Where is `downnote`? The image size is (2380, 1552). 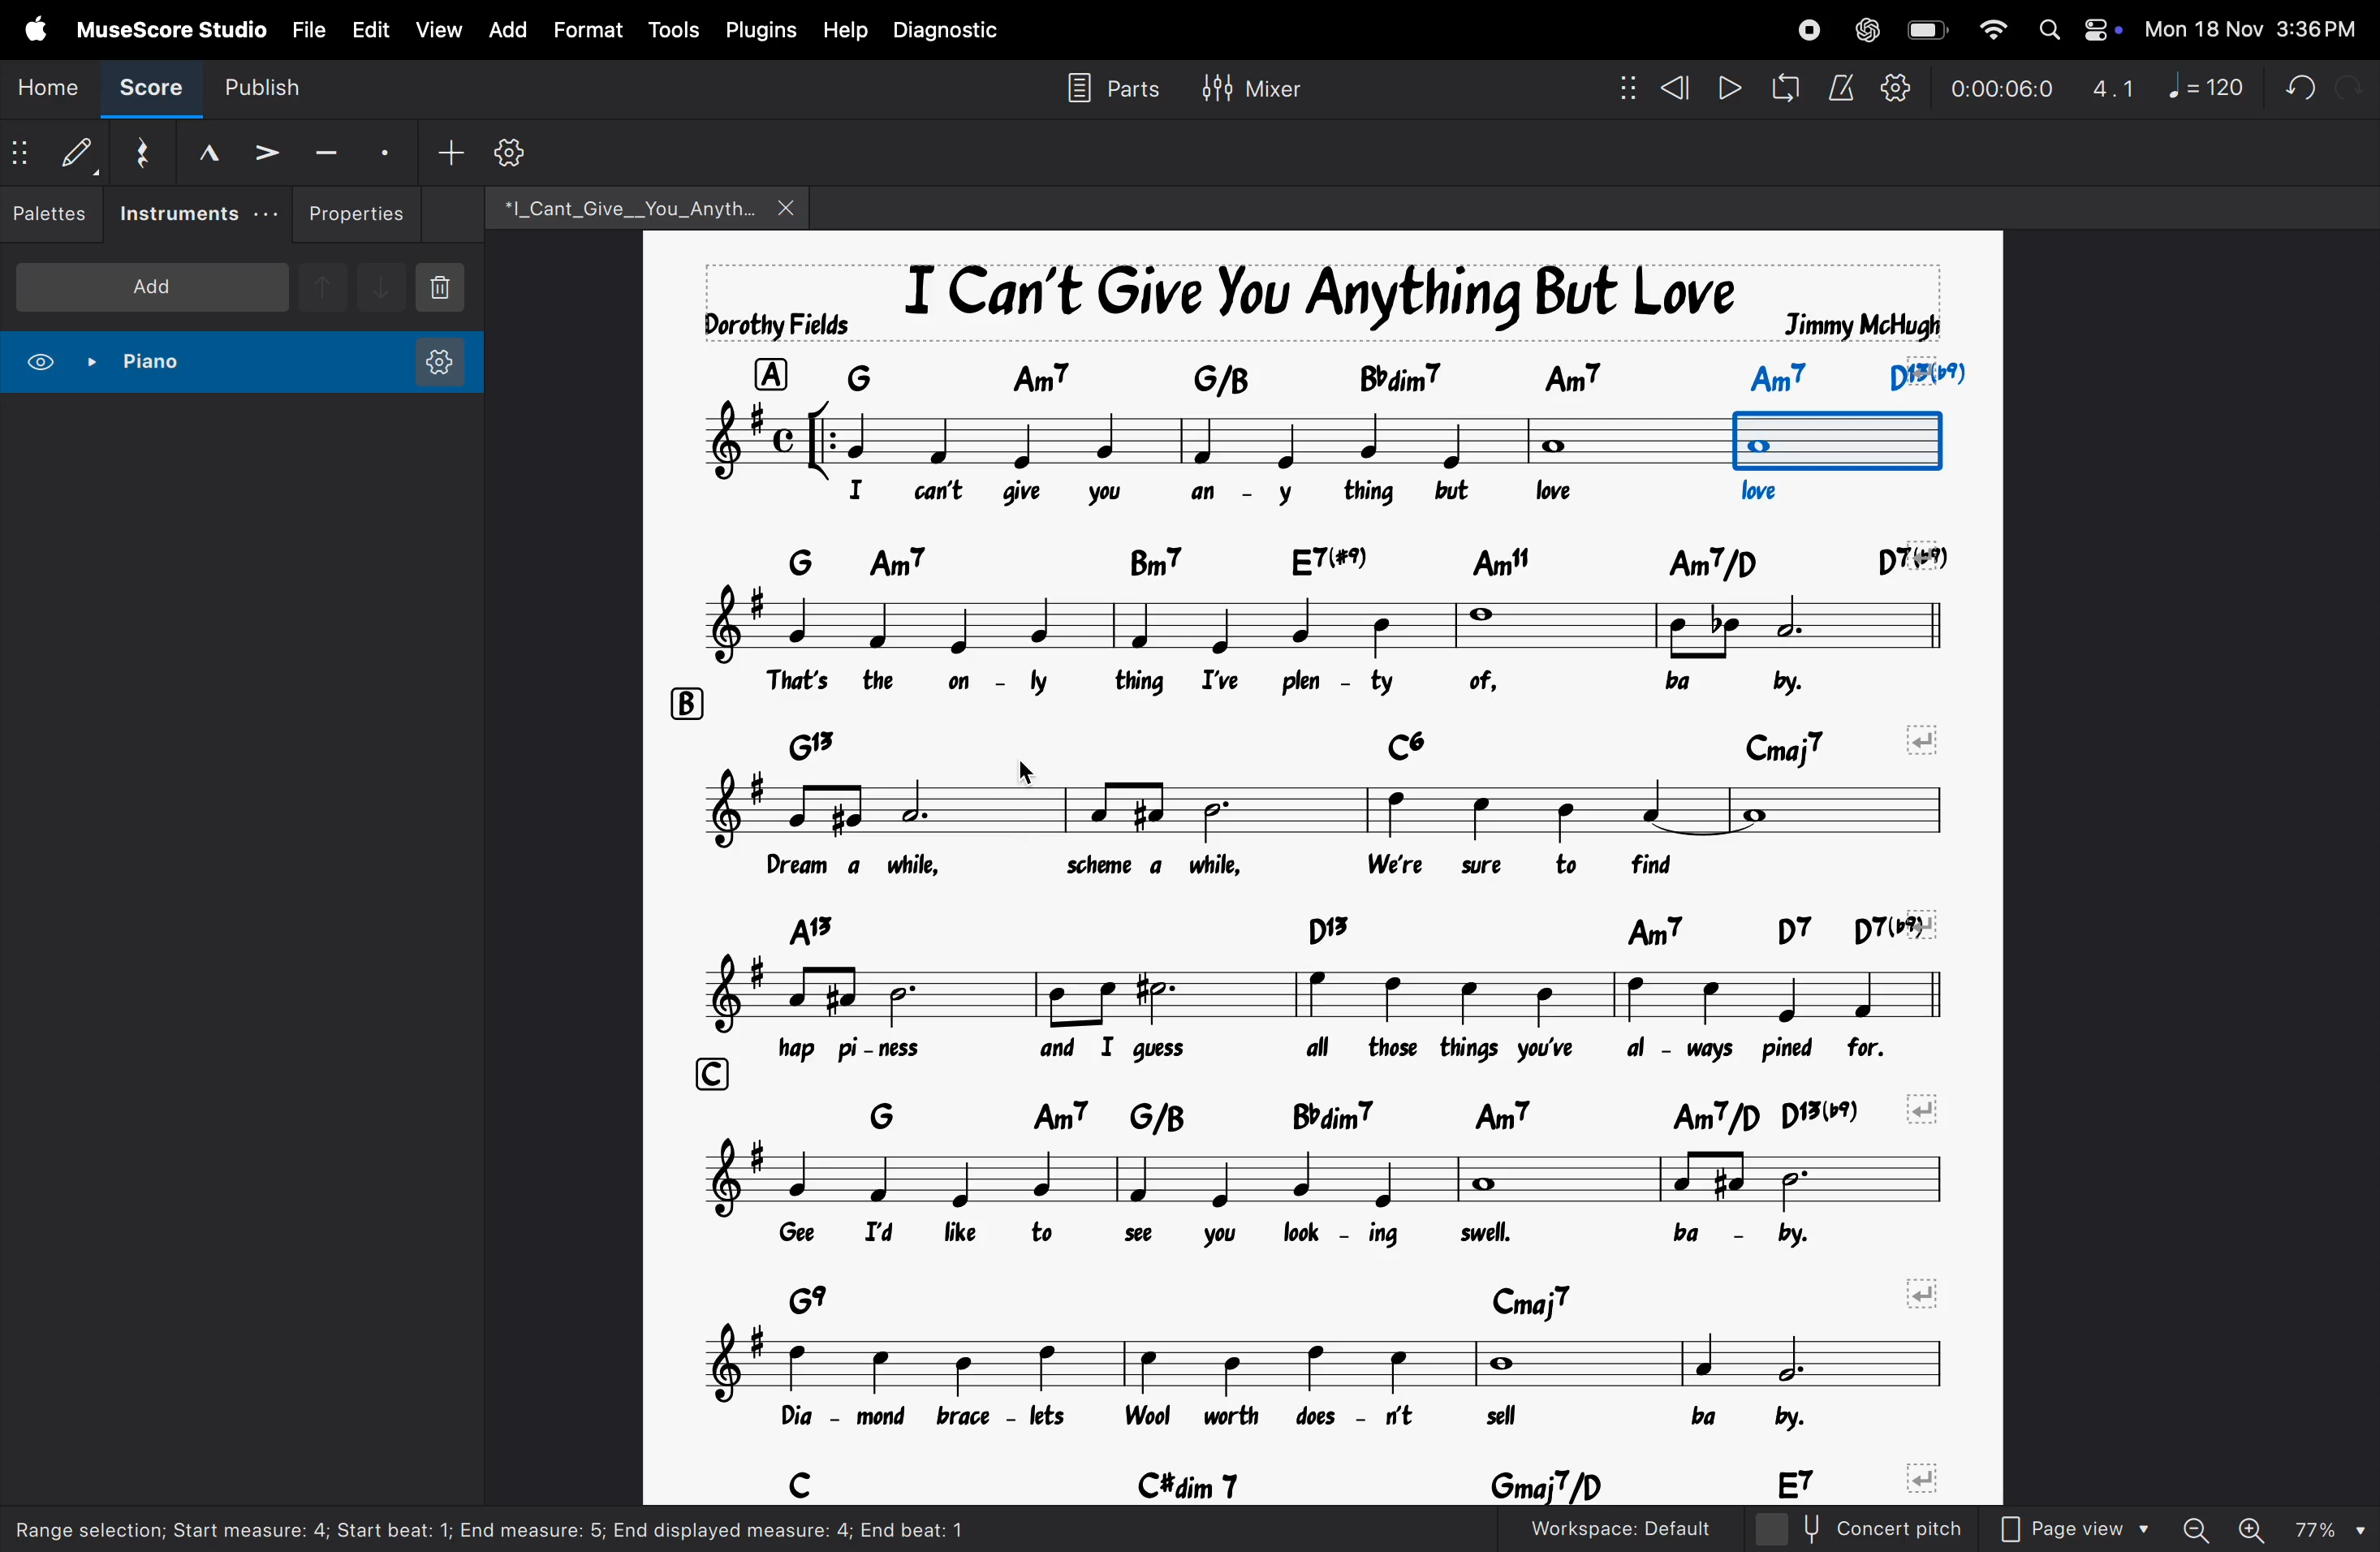 downnote is located at coordinates (378, 284).